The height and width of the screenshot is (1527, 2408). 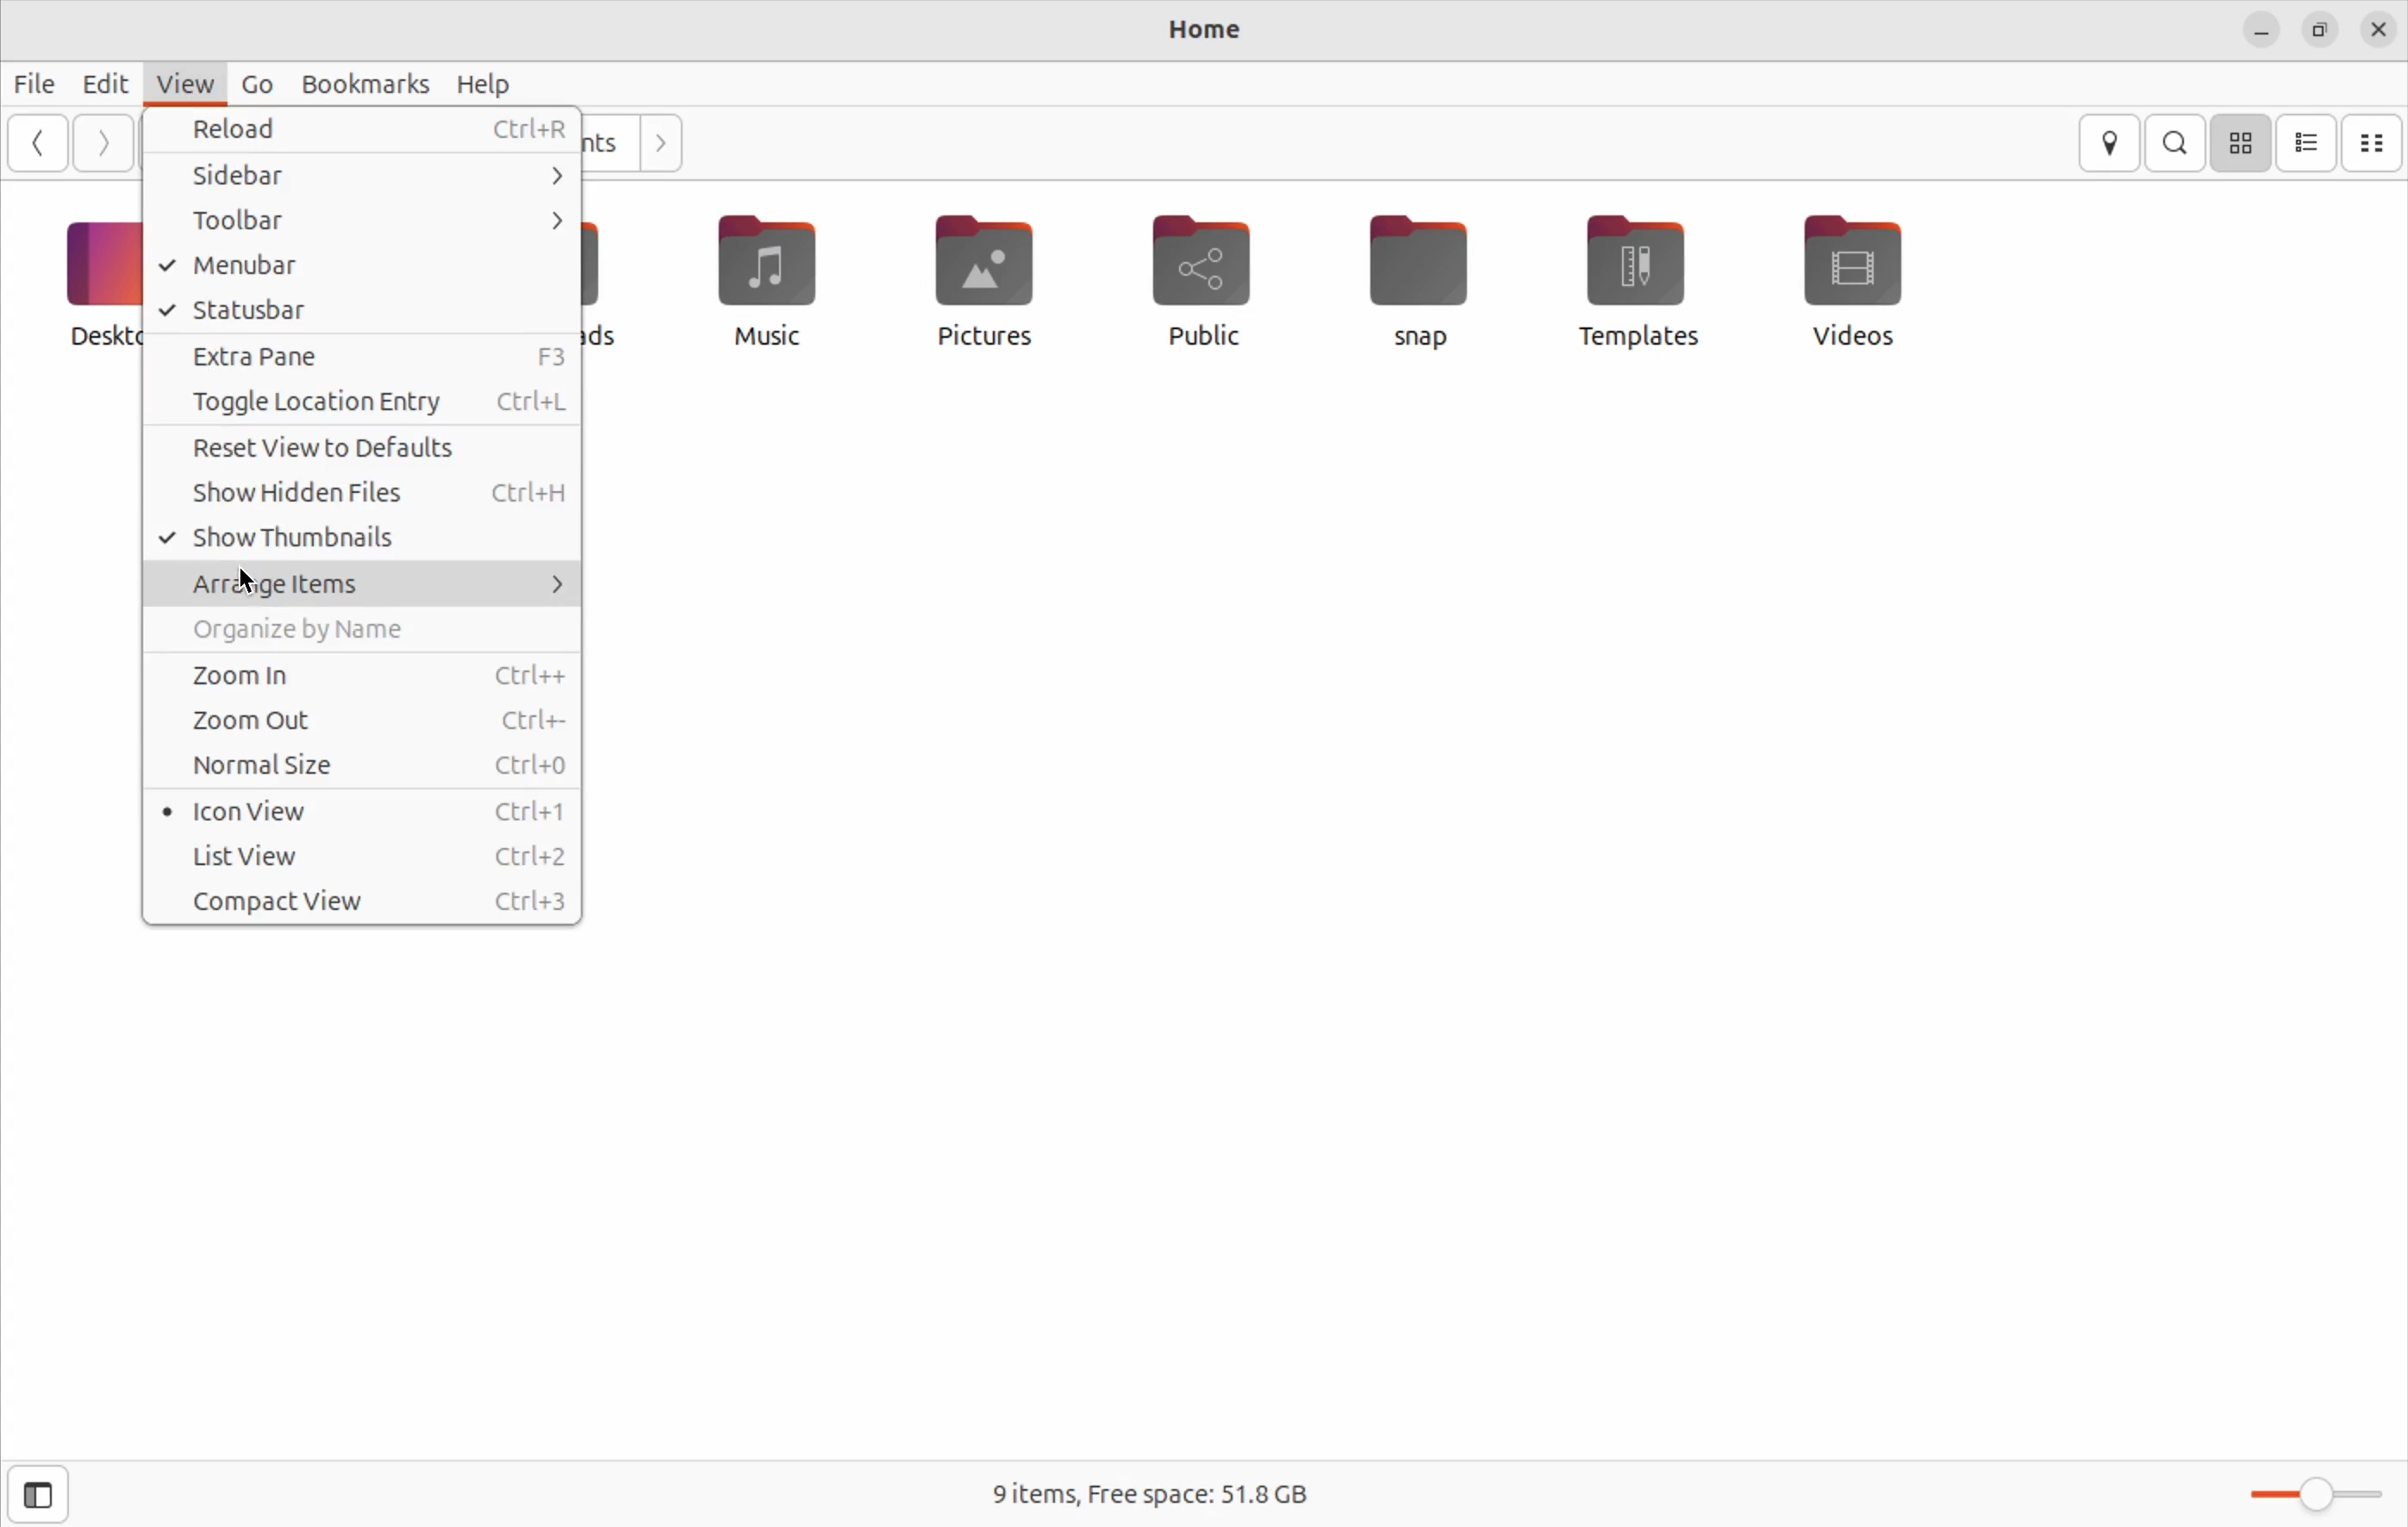 I want to click on menubar, so click(x=365, y=266).